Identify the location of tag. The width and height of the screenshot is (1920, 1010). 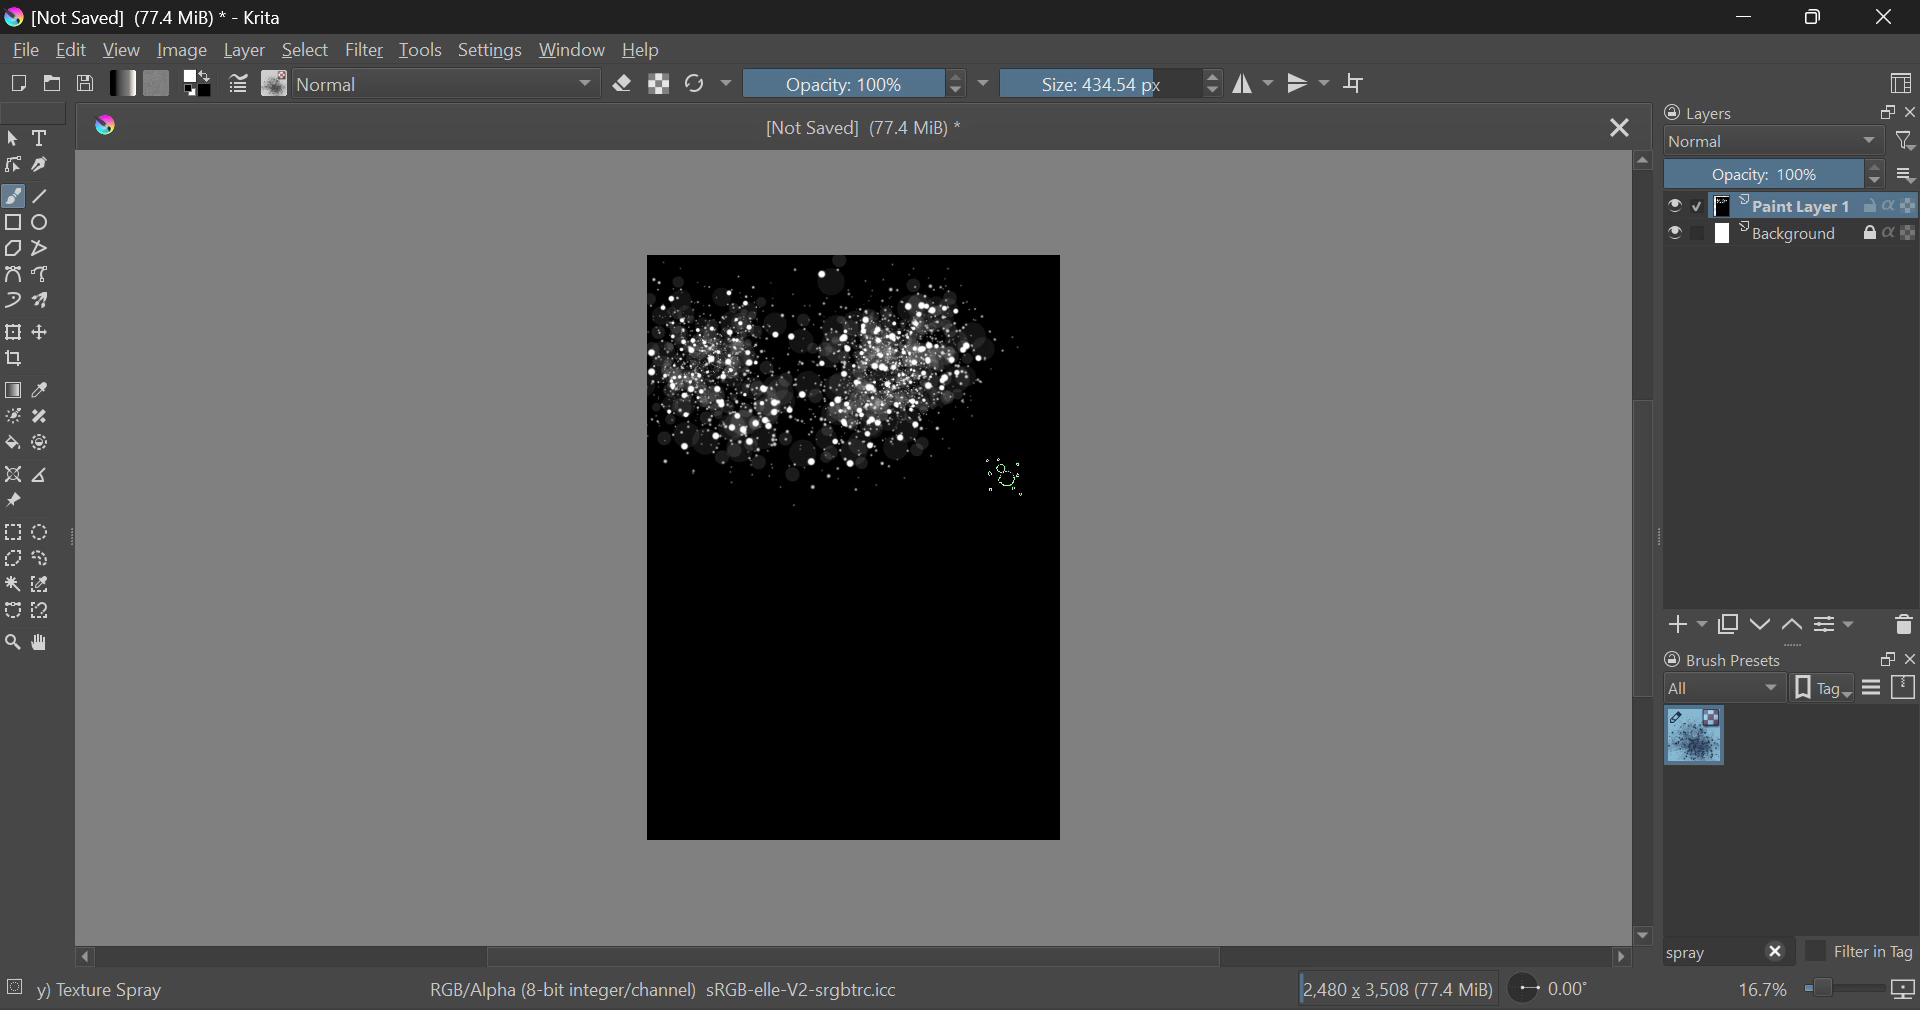
(1823, 690).